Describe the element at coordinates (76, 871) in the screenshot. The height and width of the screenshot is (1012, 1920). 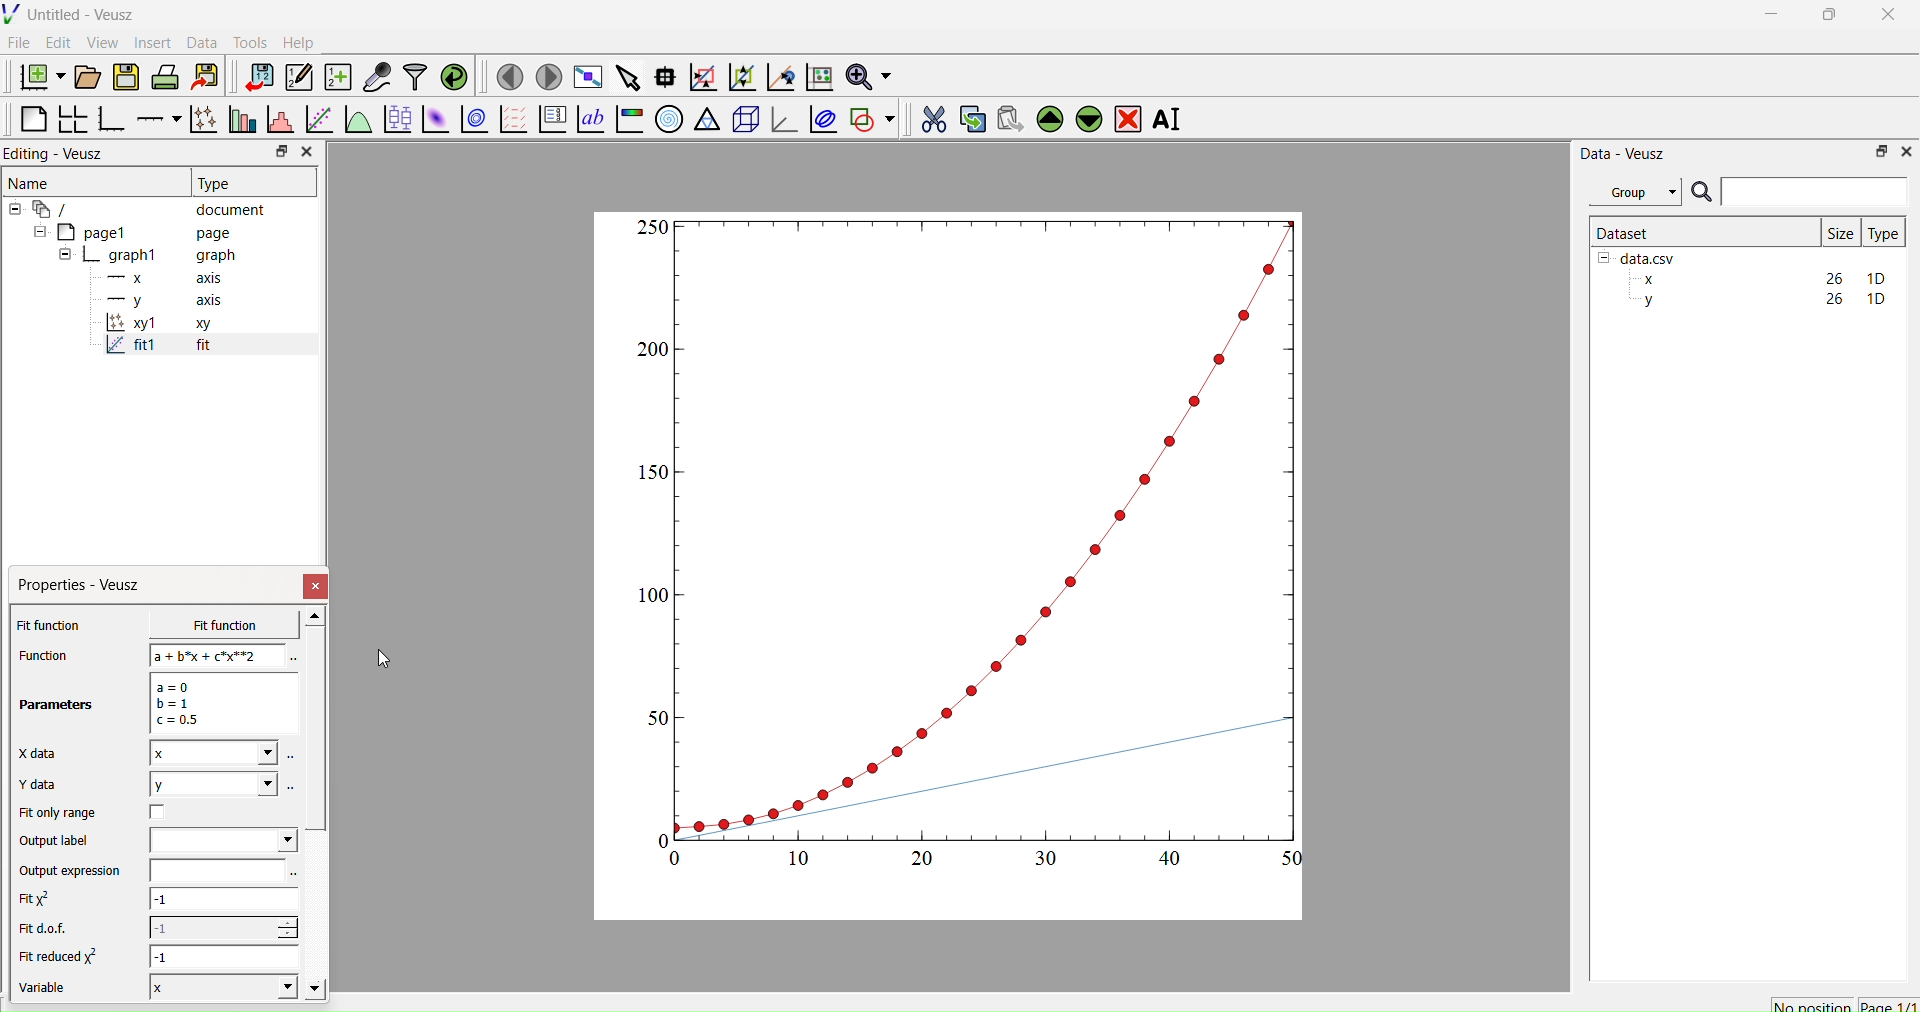
I see `Output expression` at that location.